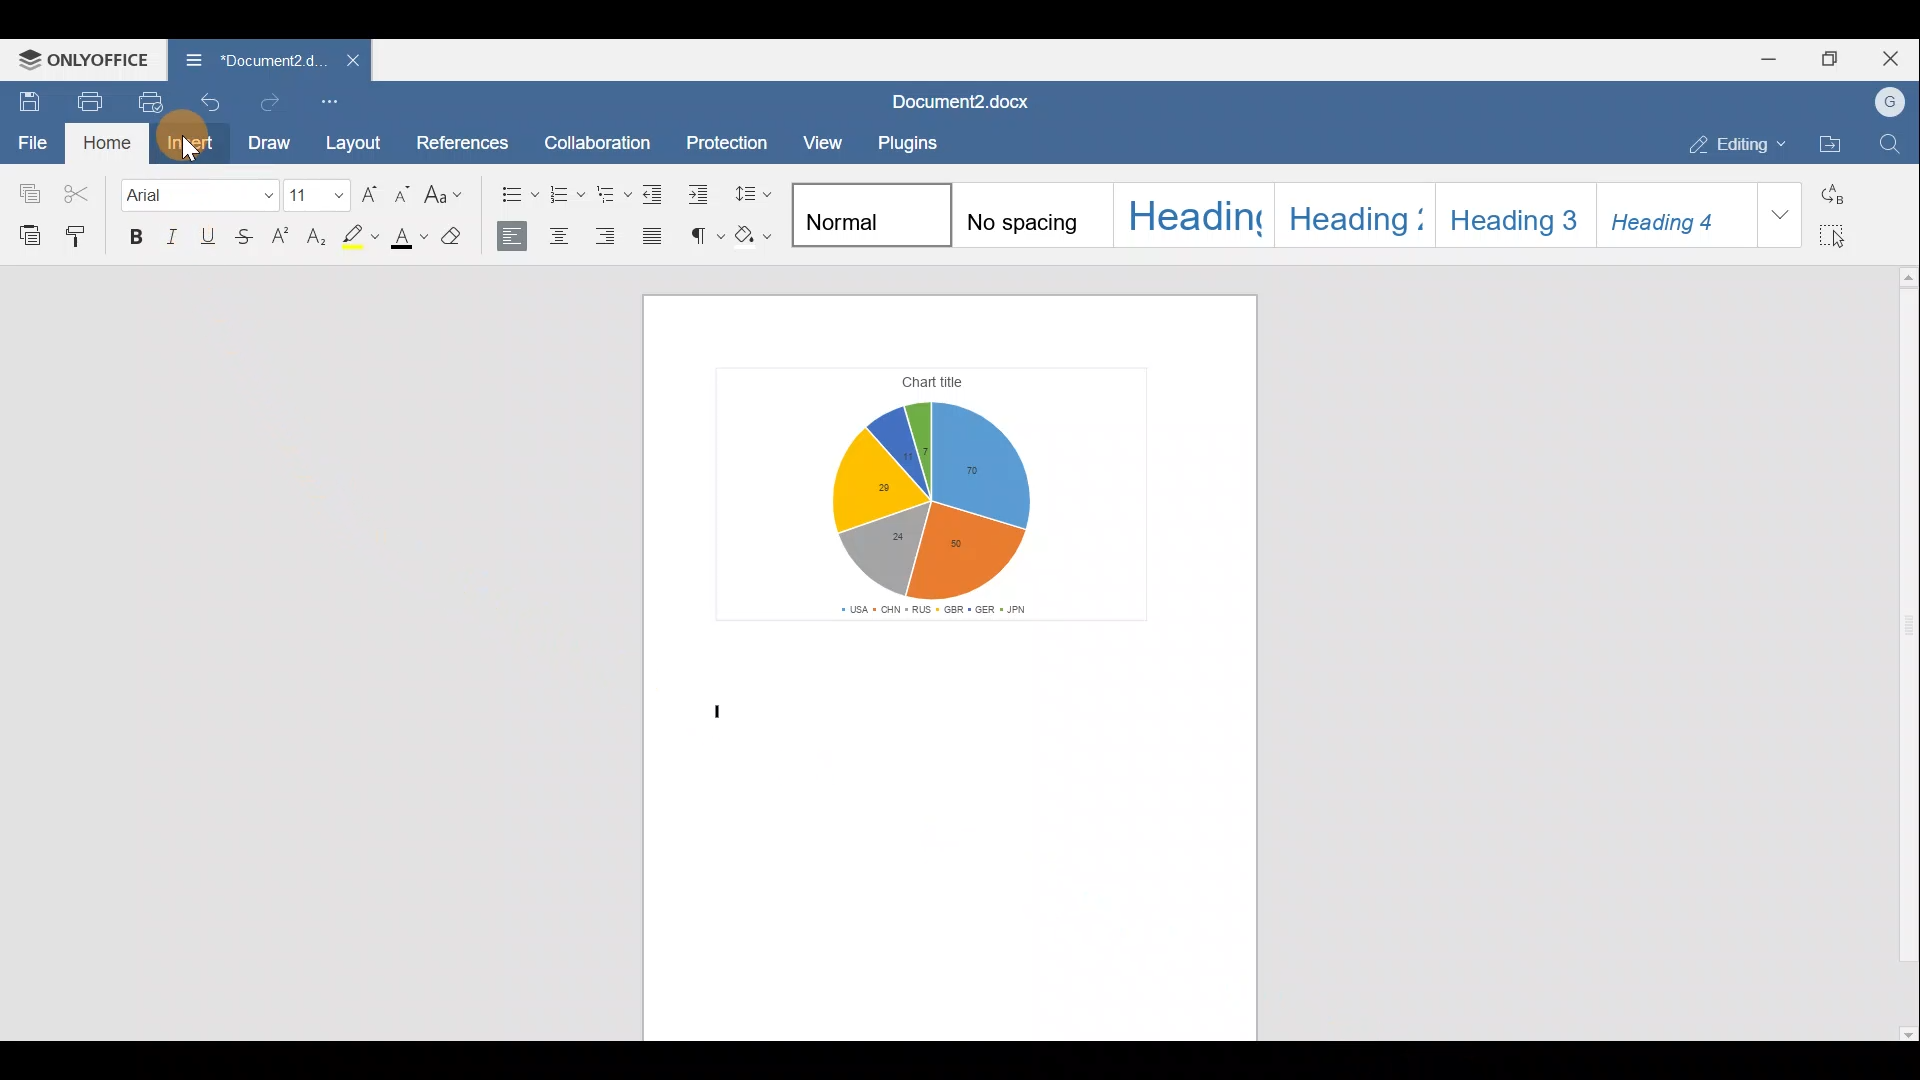 This screenshot has height=1080, width=1920. Describe the element at coordinates (363, 237) in the screenshot. I see `Highlight color` at that location.